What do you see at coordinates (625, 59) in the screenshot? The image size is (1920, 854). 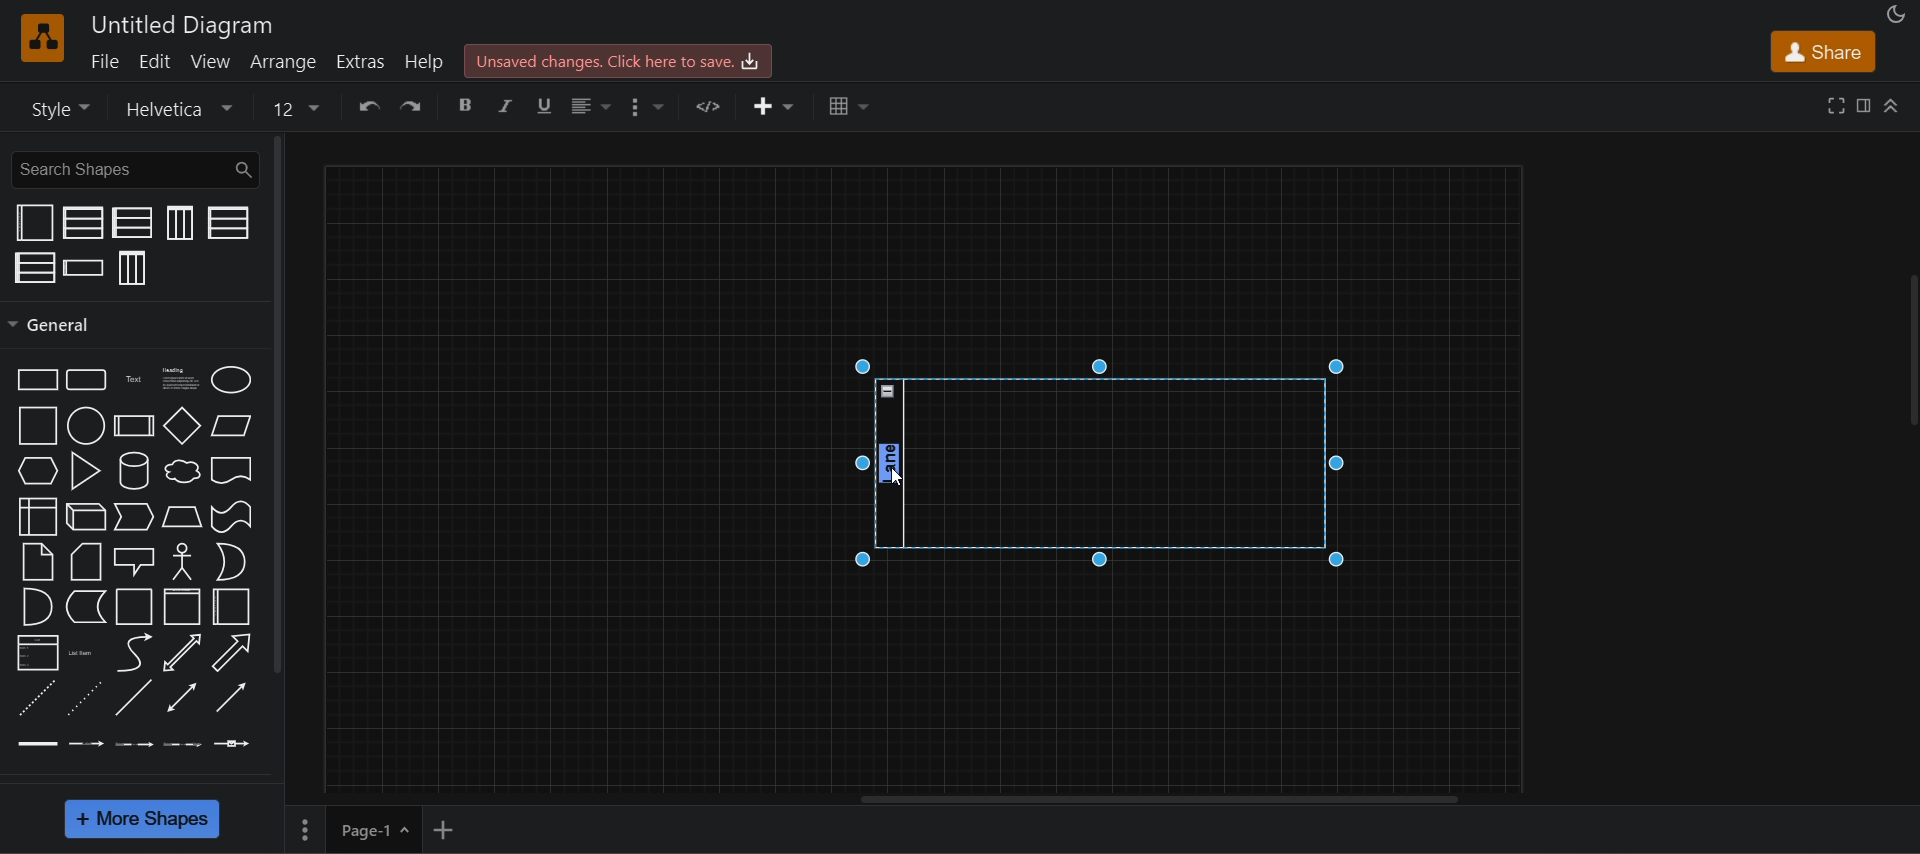 I see `unsaved changes. click here to save` at bounding box center [625, 59].